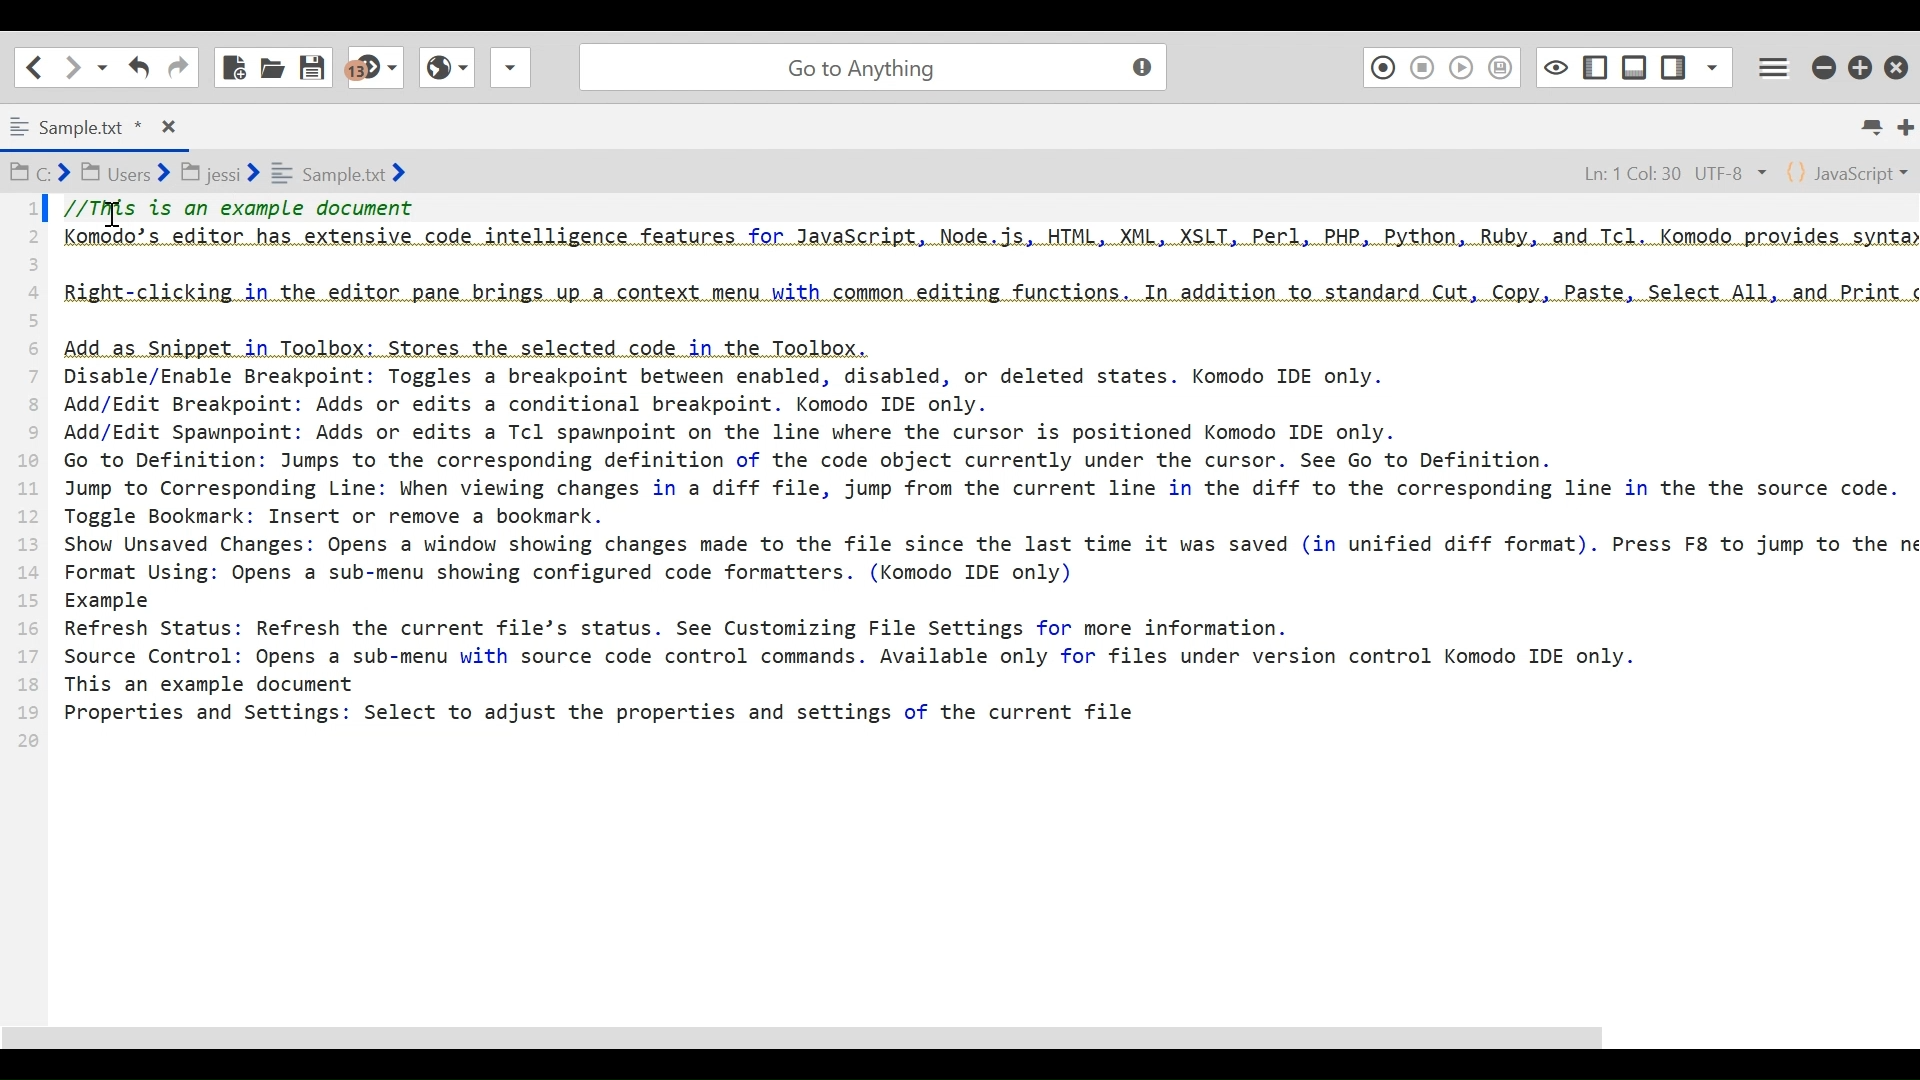  I want to click on Jump to syntax, so click(377, 68).